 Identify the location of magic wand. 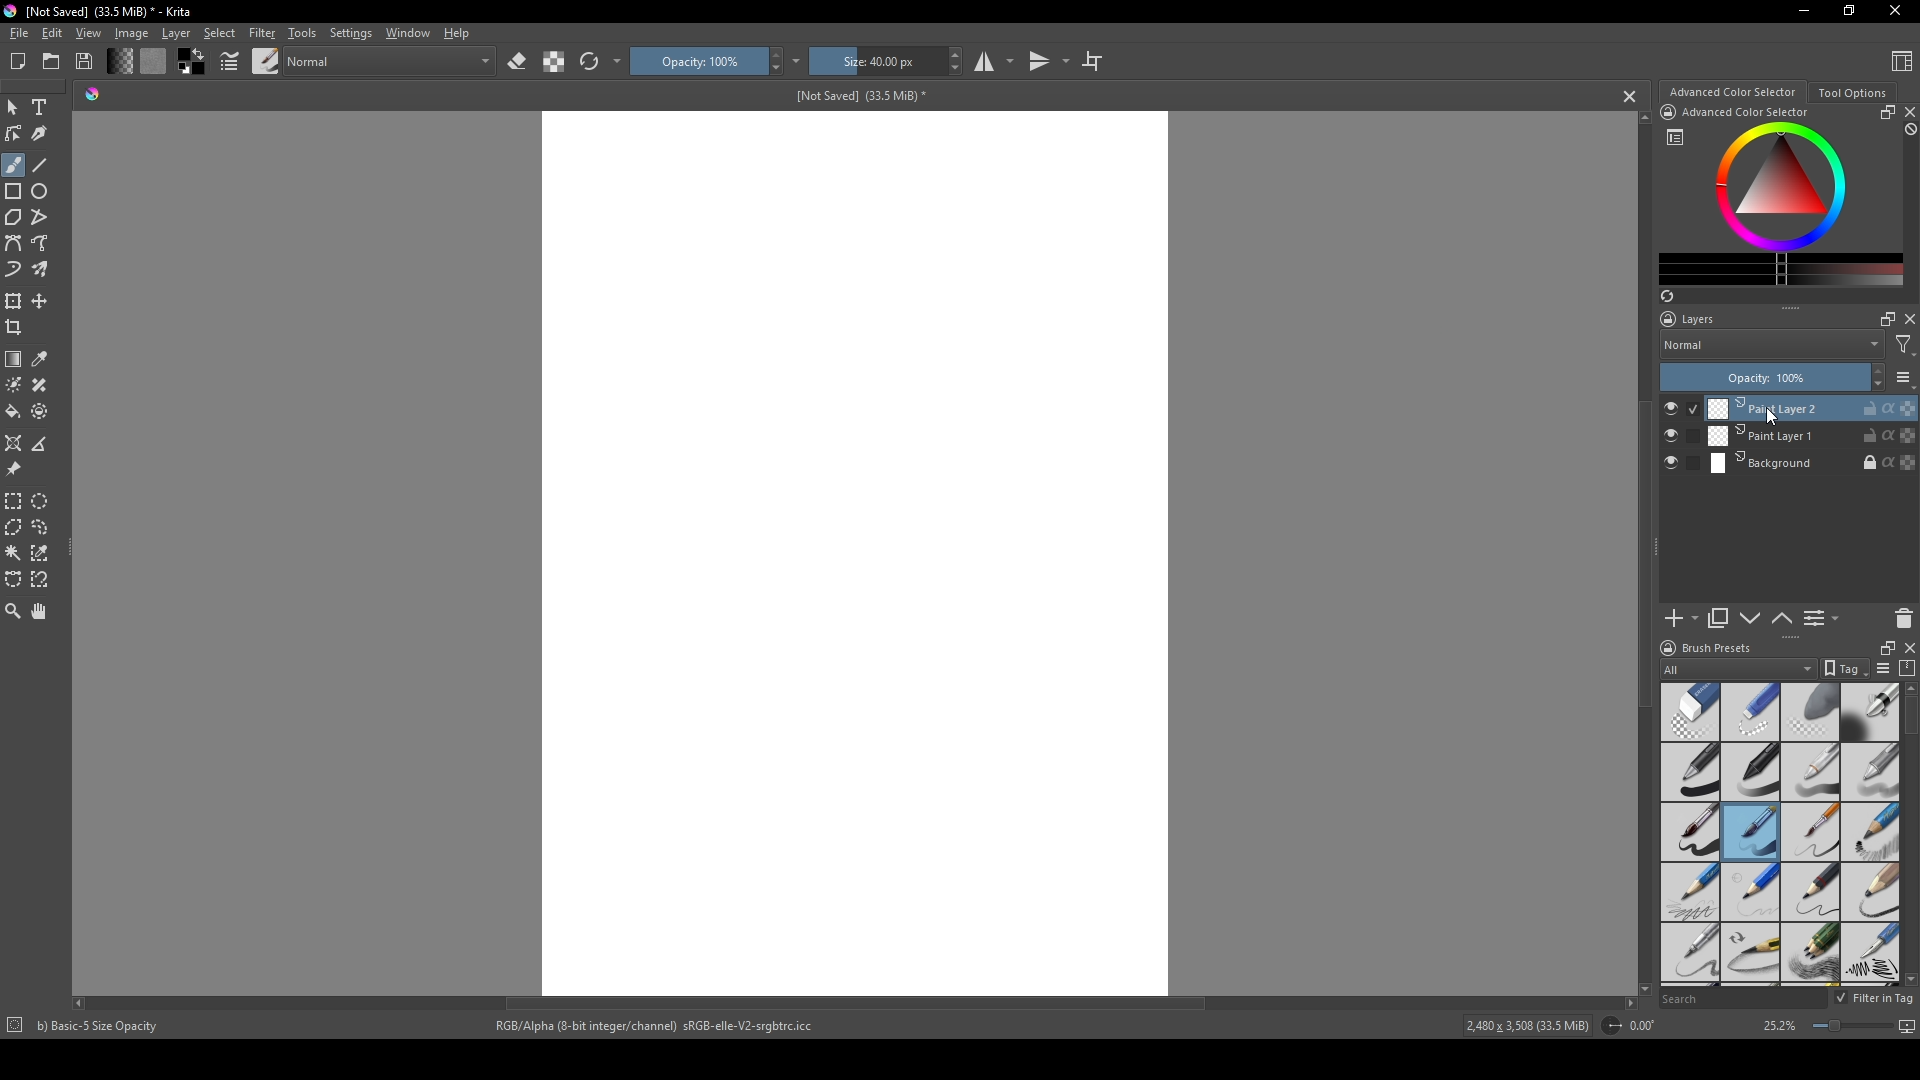
(13, 552).